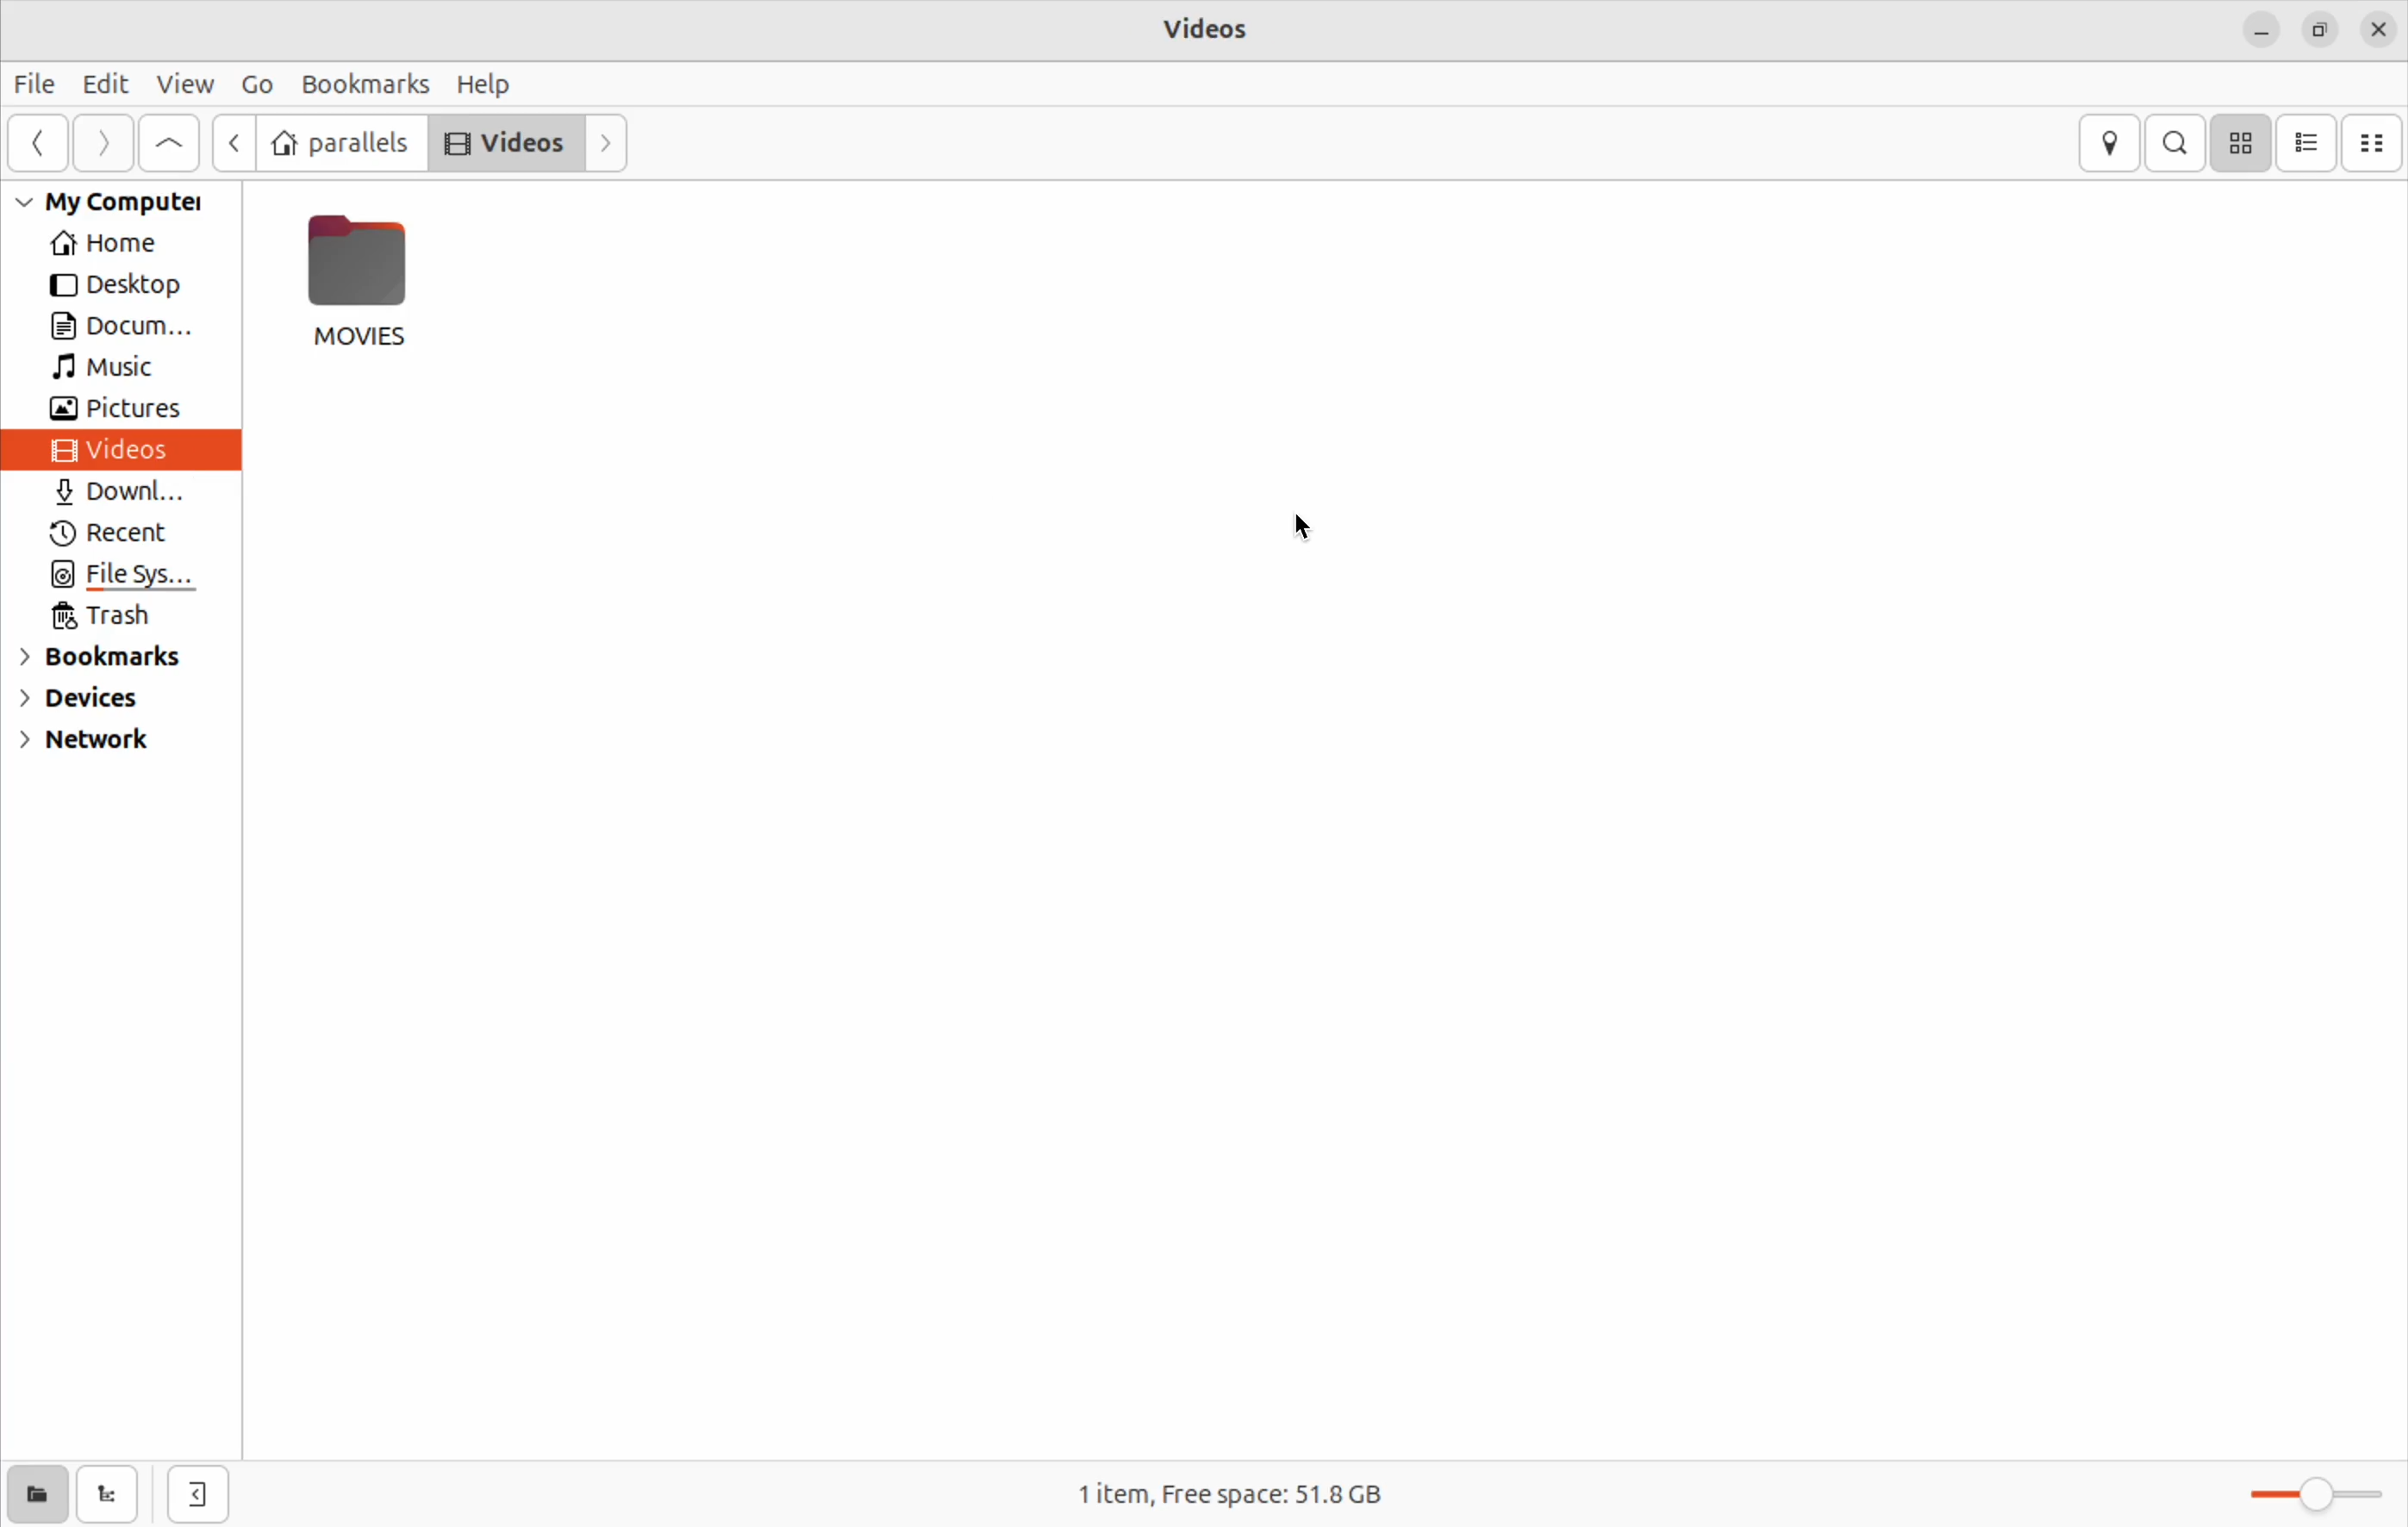  What do you see at coordinates (2321, 1495) in the screenshot?
I see `toggle zoom` at bounding box center [2321, 1495].